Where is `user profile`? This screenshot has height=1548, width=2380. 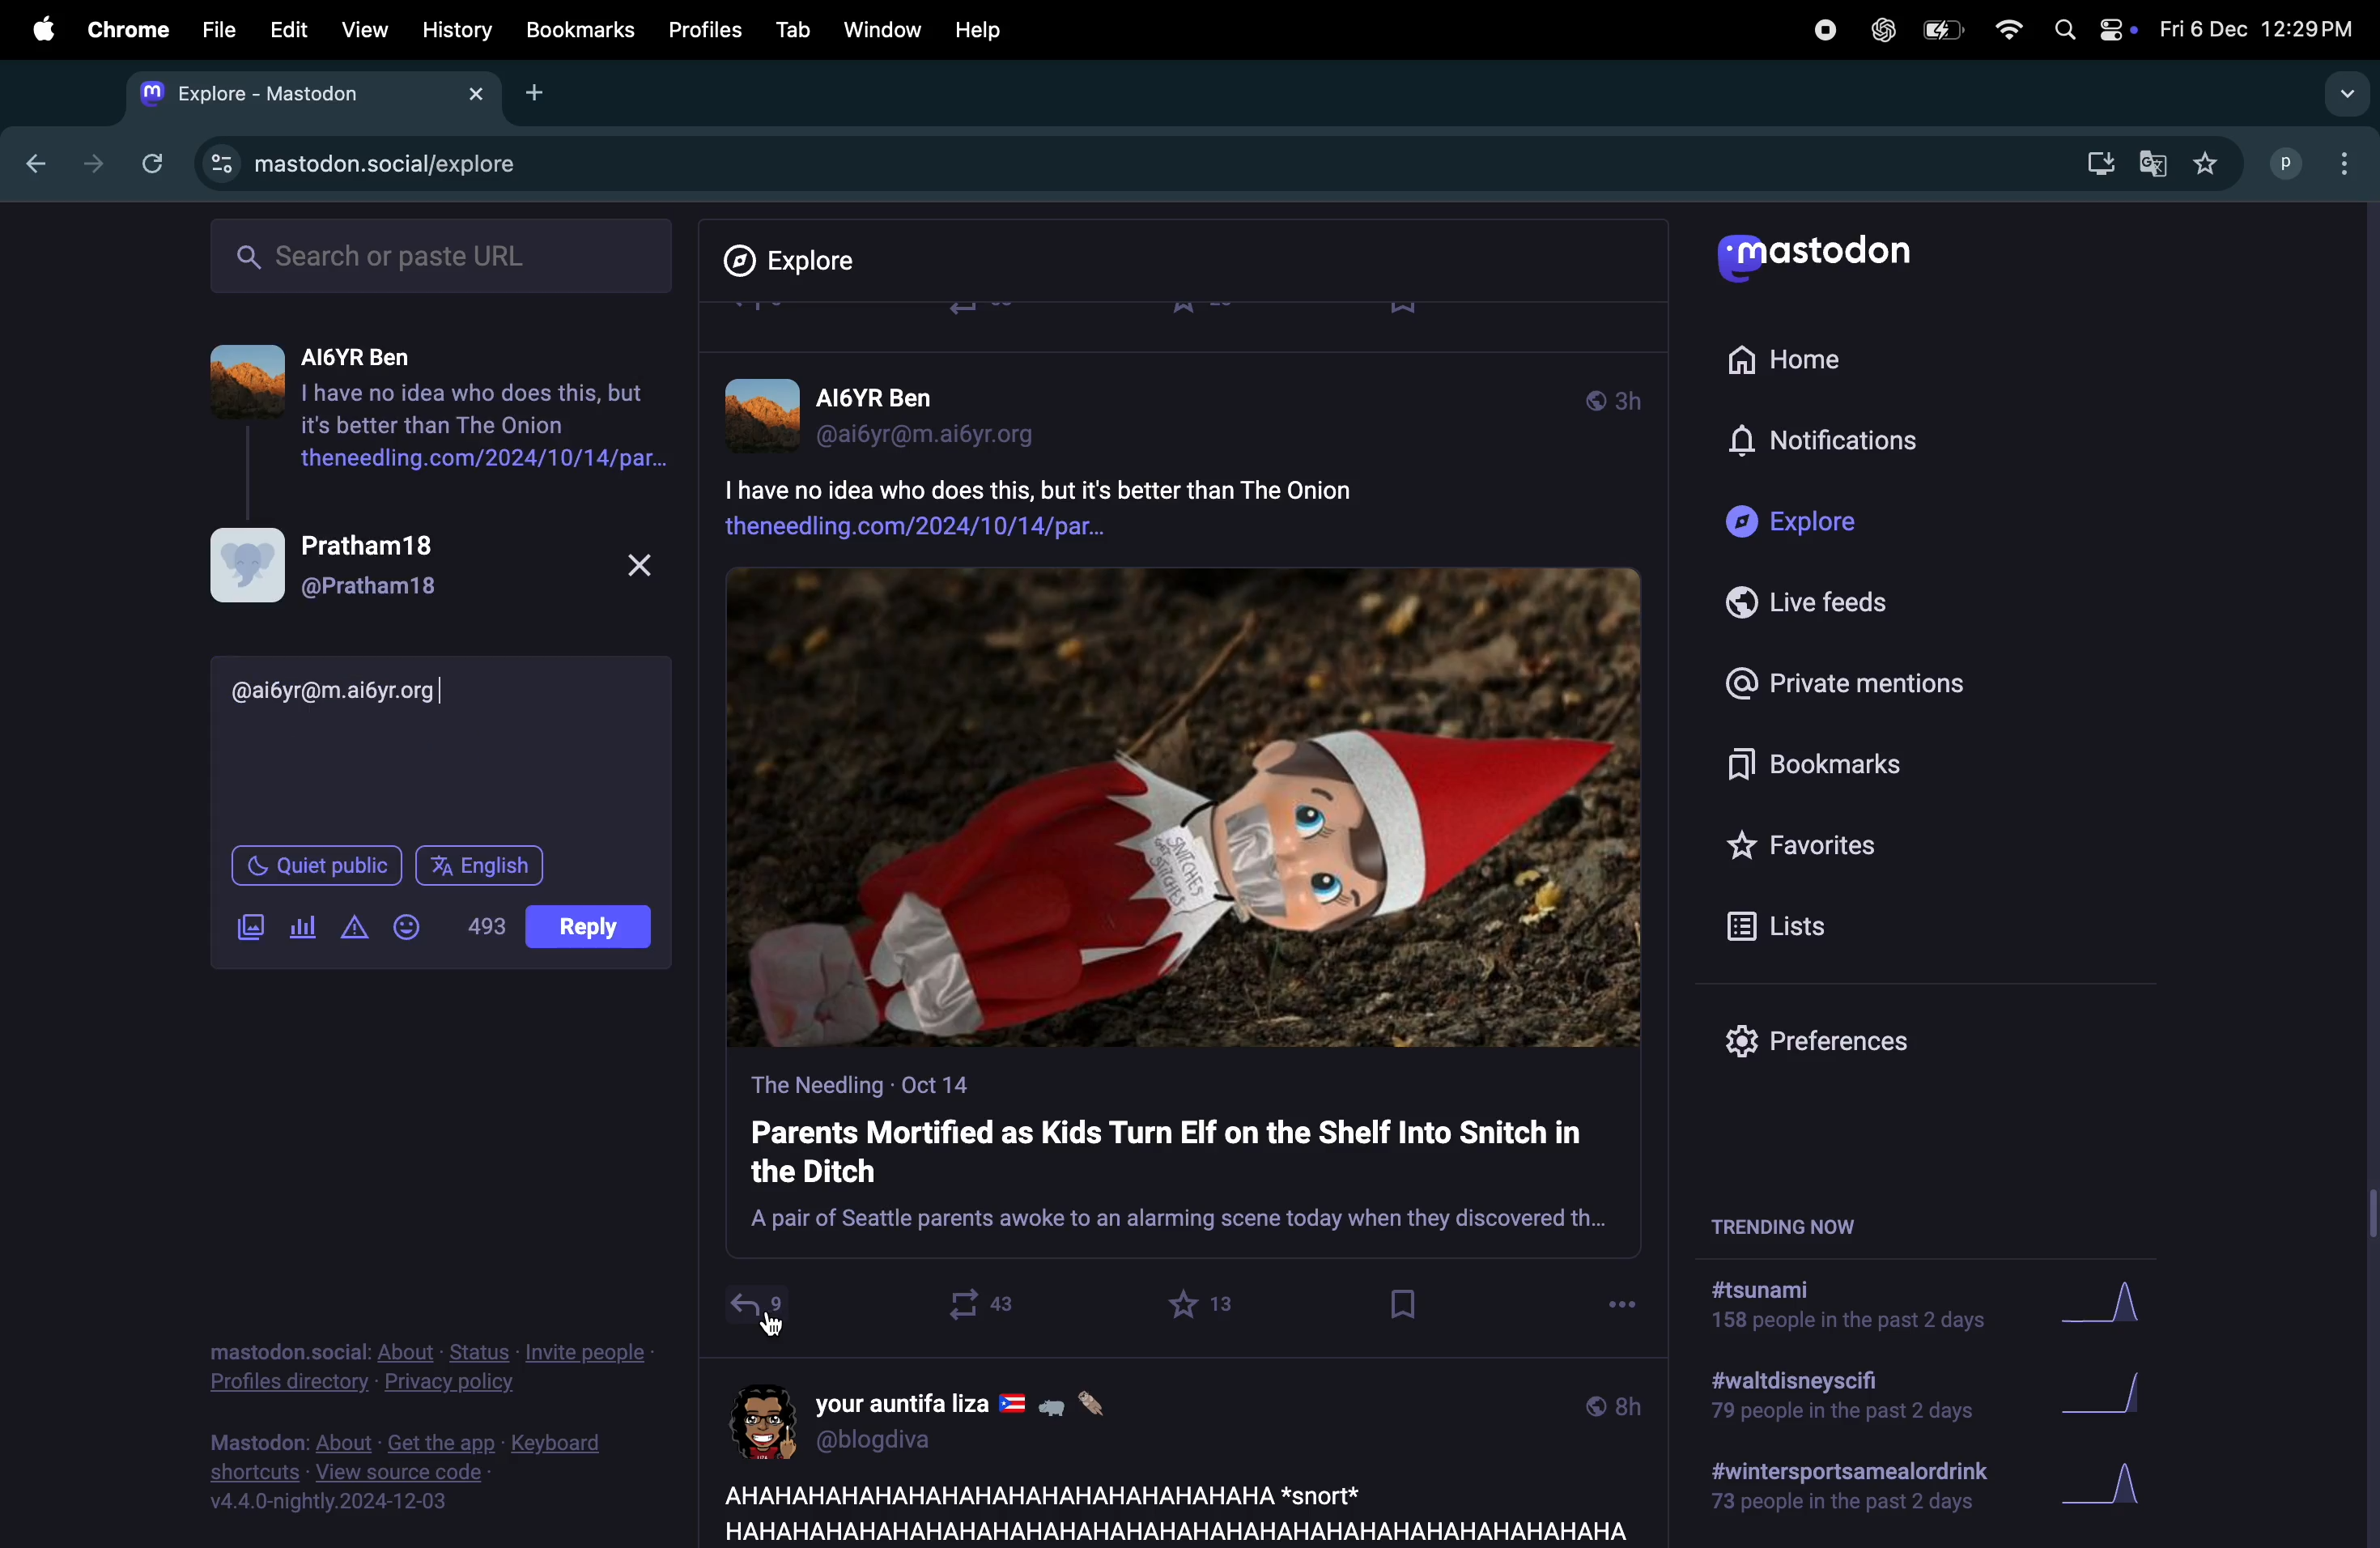
user profile is located at coordinates (430, 564).